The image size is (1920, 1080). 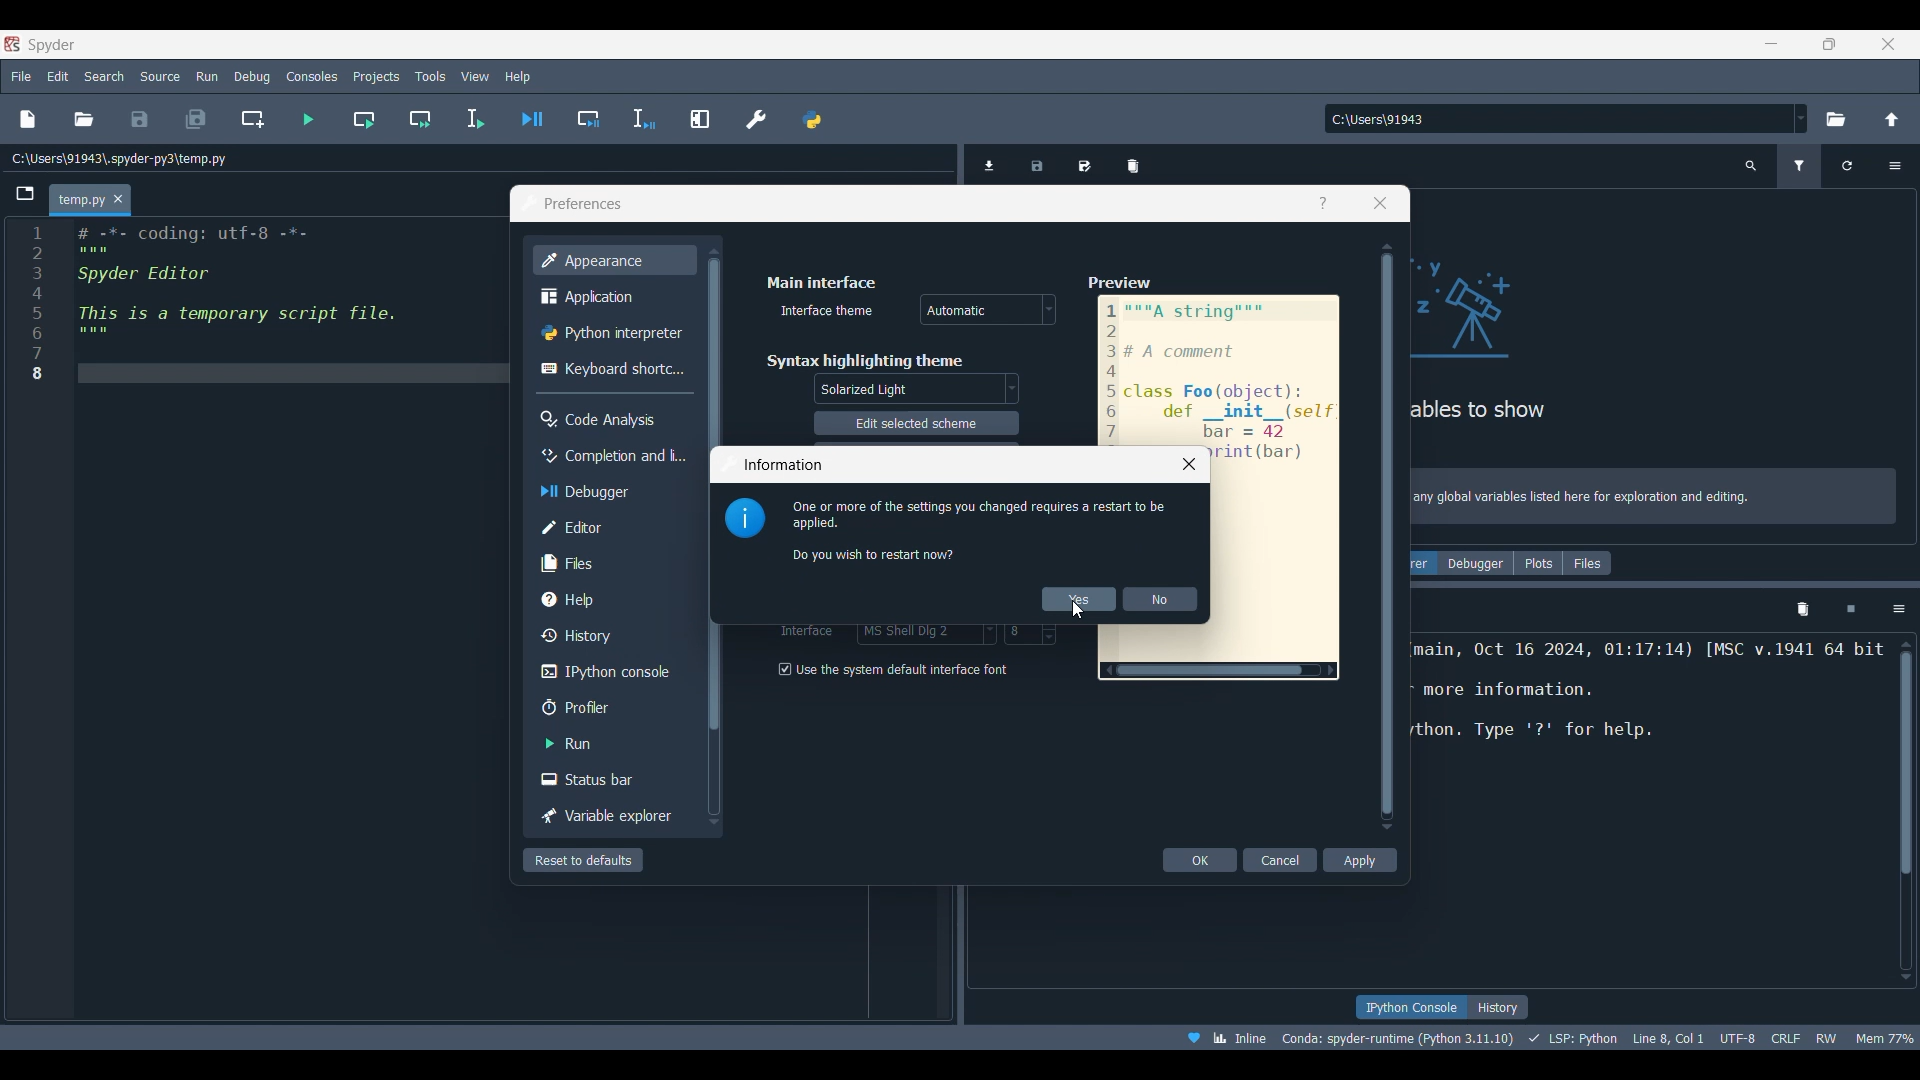 What do you see at coordinates (197, 119) in the screenshot?
I see `Save all files` at bounding box center [197, 119].